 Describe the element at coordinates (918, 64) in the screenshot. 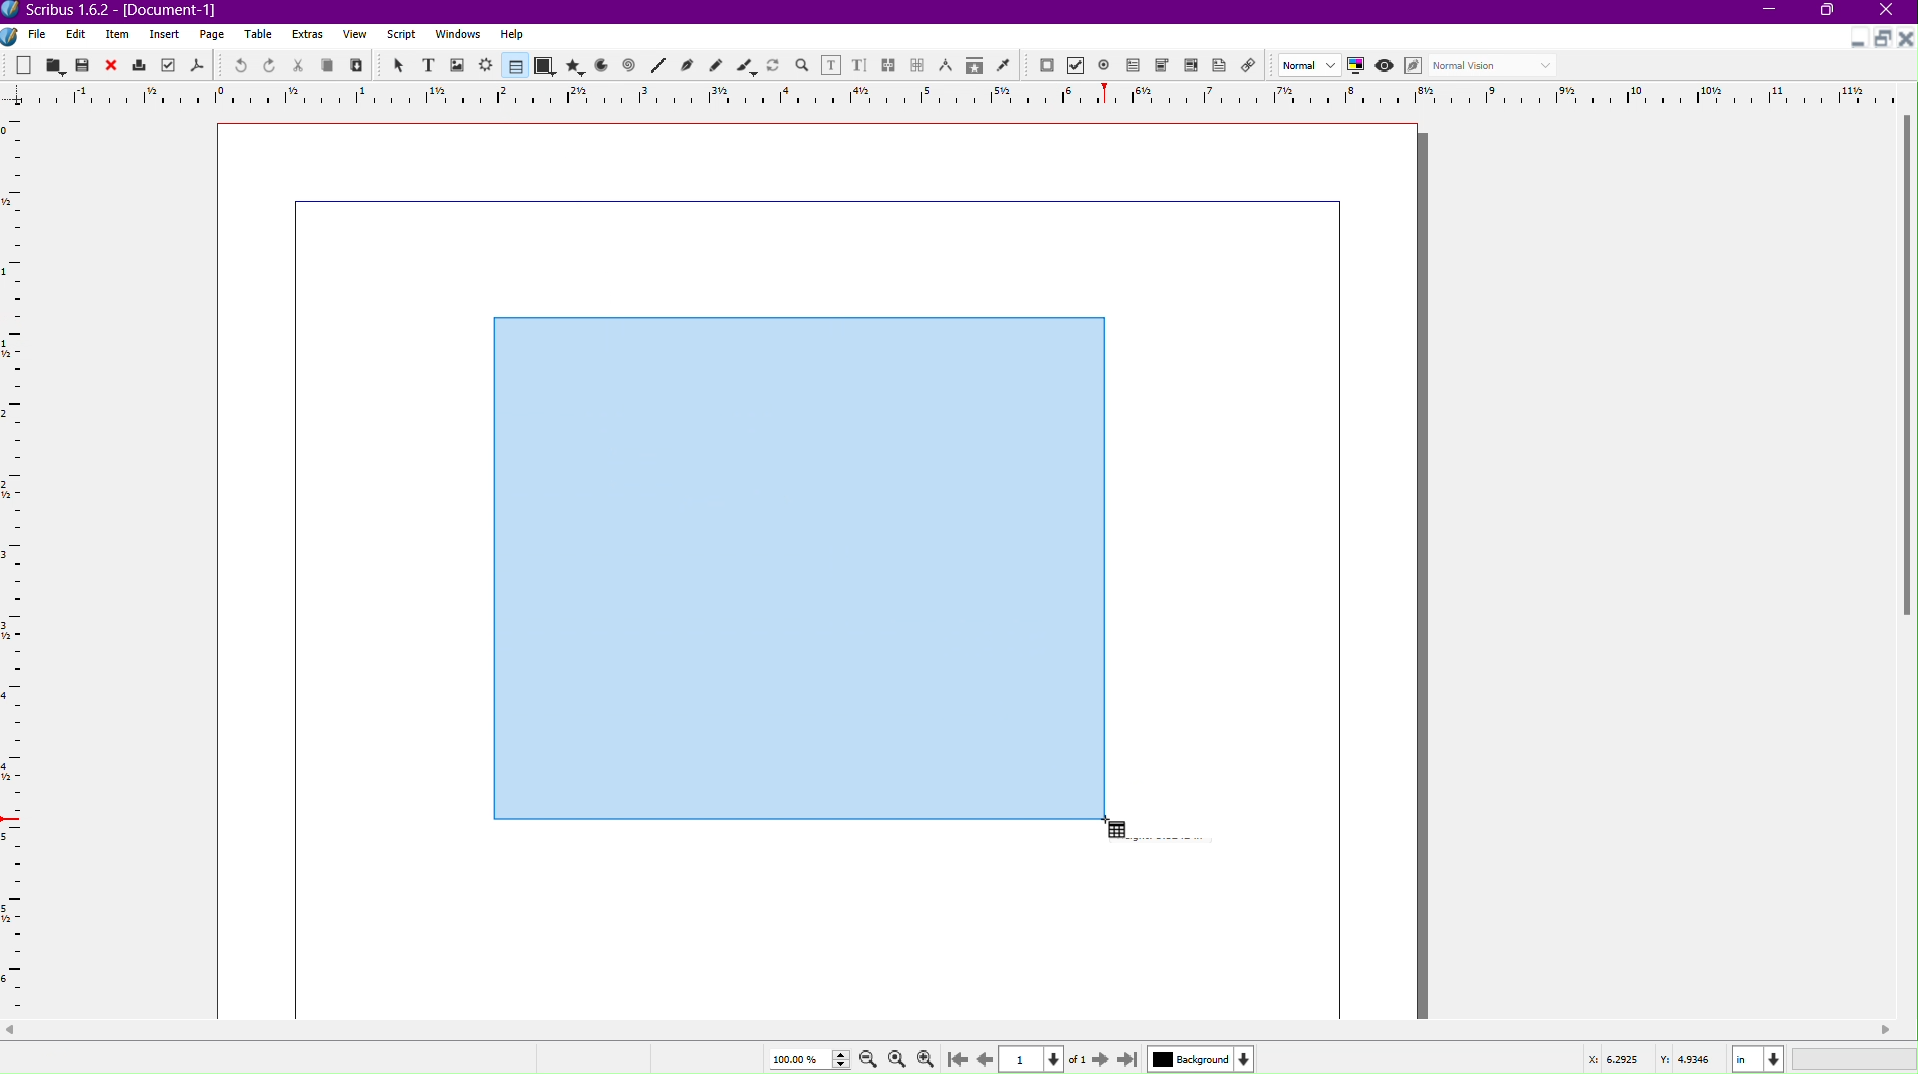

I see `Unlink Text Frames` at that location.